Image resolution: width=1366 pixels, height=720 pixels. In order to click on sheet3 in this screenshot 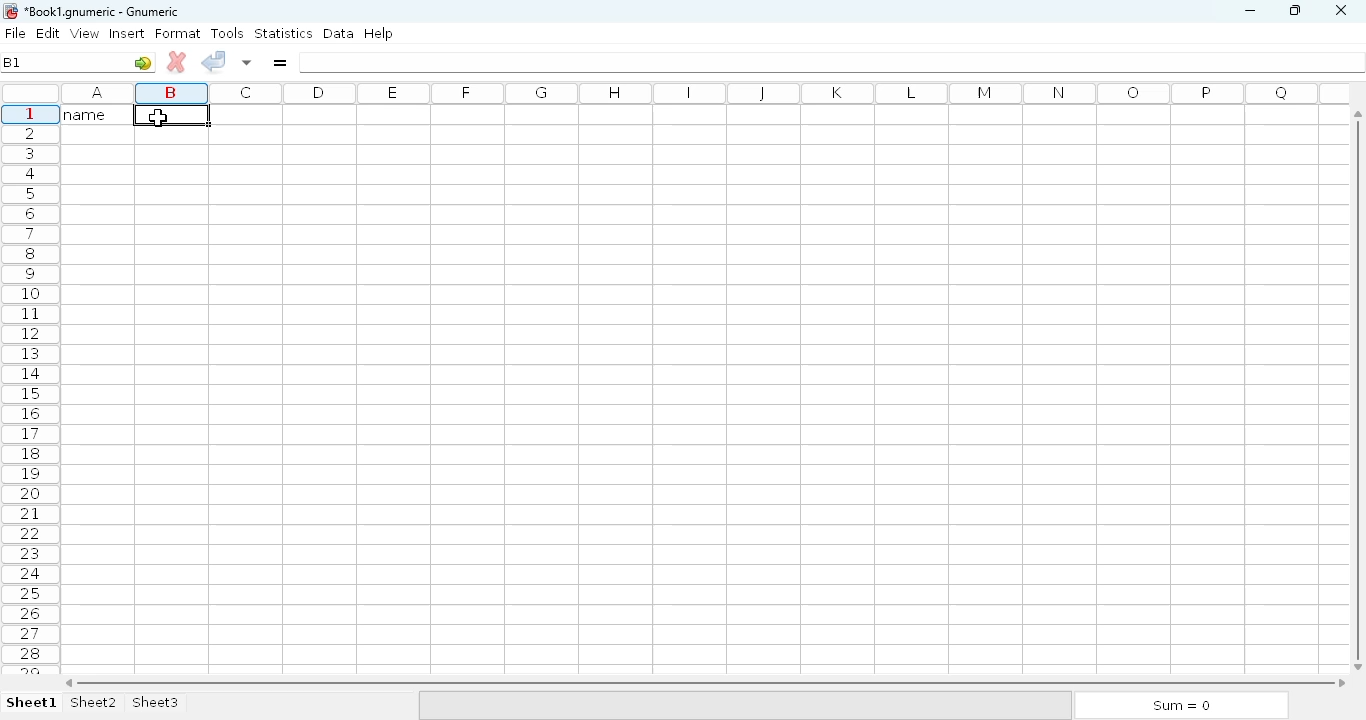, I will do `click(155, 703)`.